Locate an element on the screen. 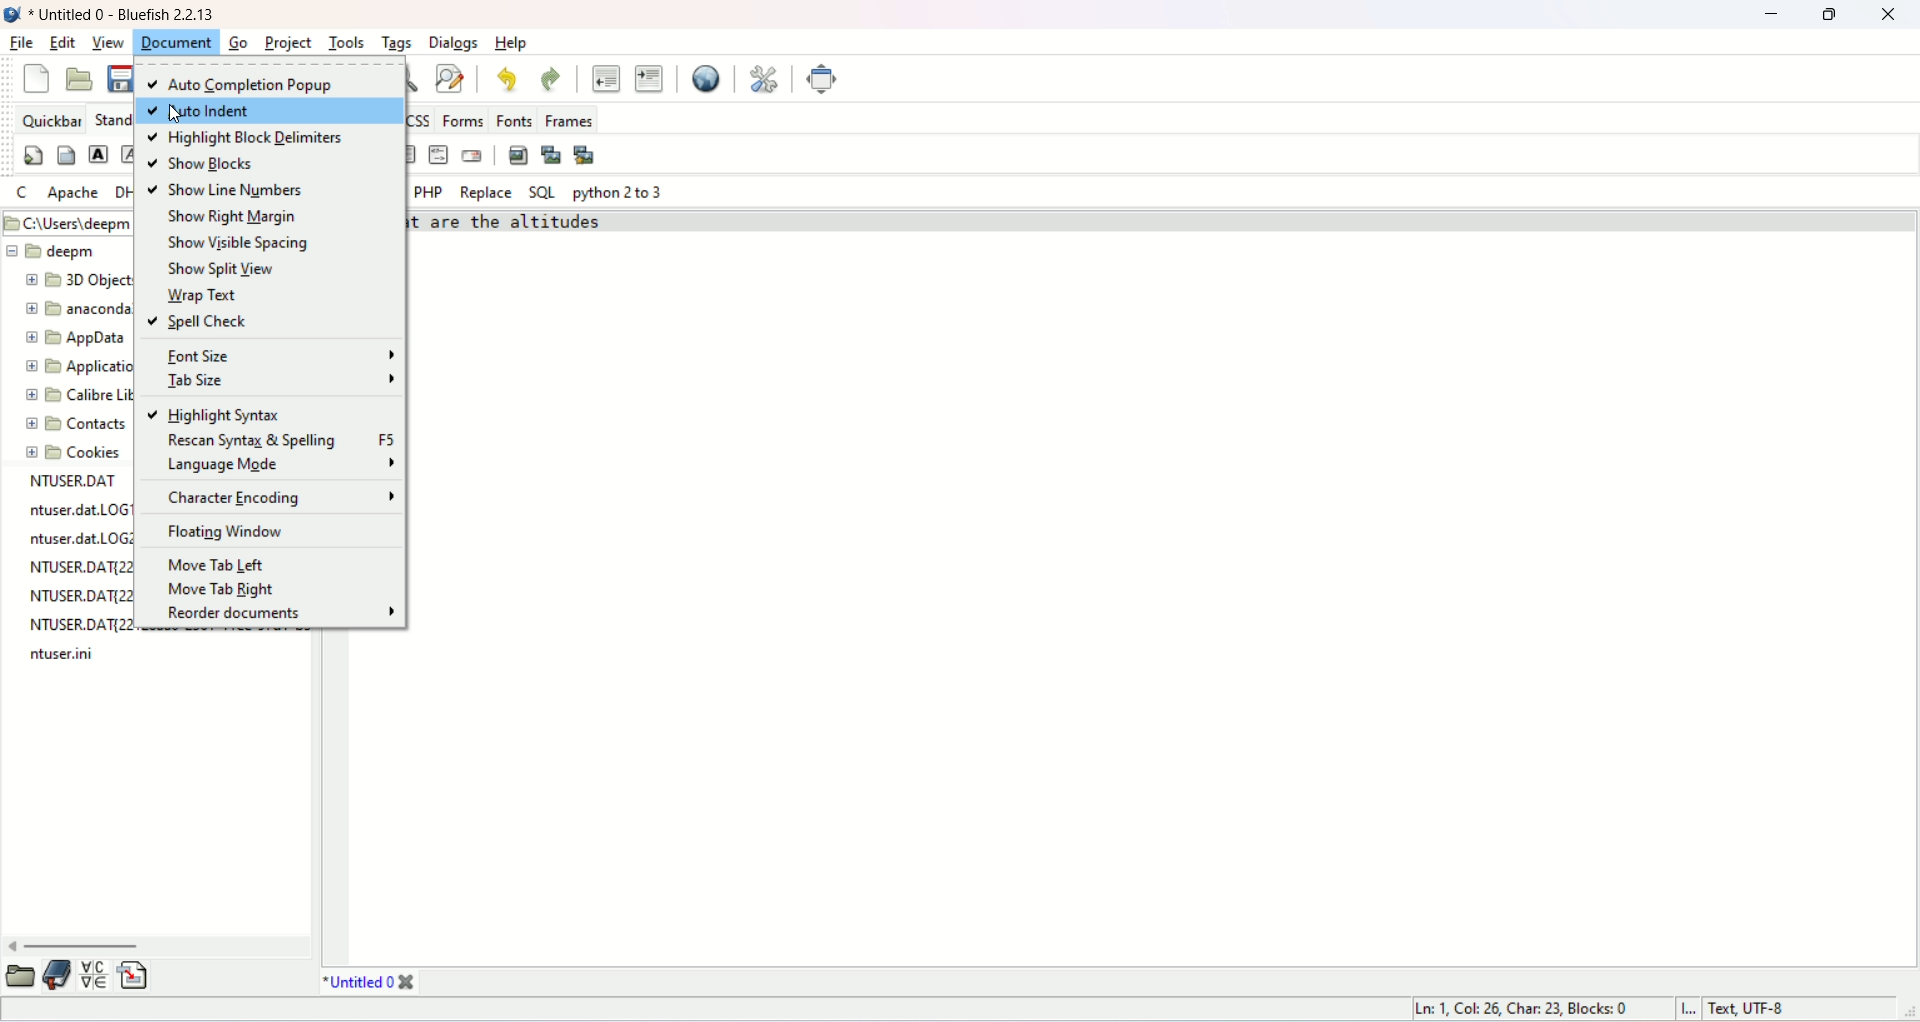 The height and width of the screenshot is (1022, 1920). project is located at coordinates (284, 44).